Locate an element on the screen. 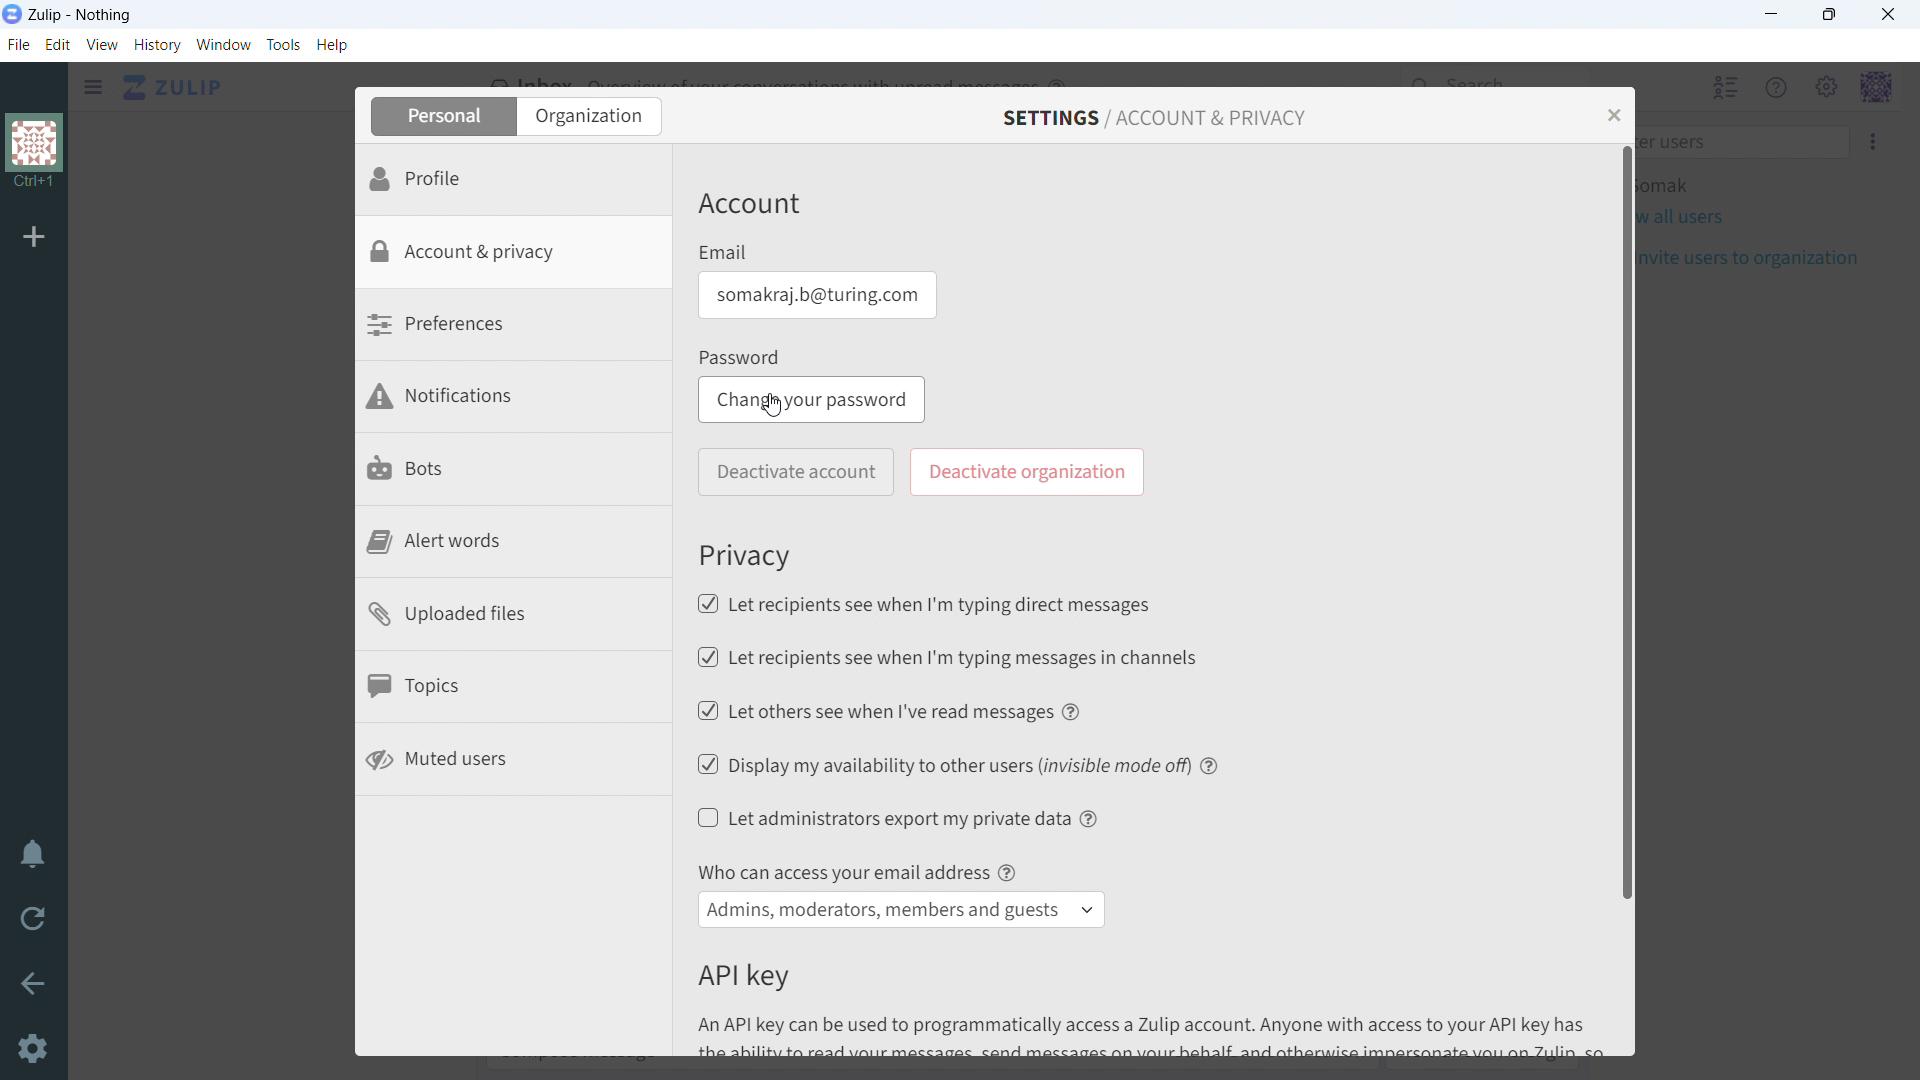 The height and width of the screenshot is (1080, 1920). preferences is located at coordinates (513, 327).